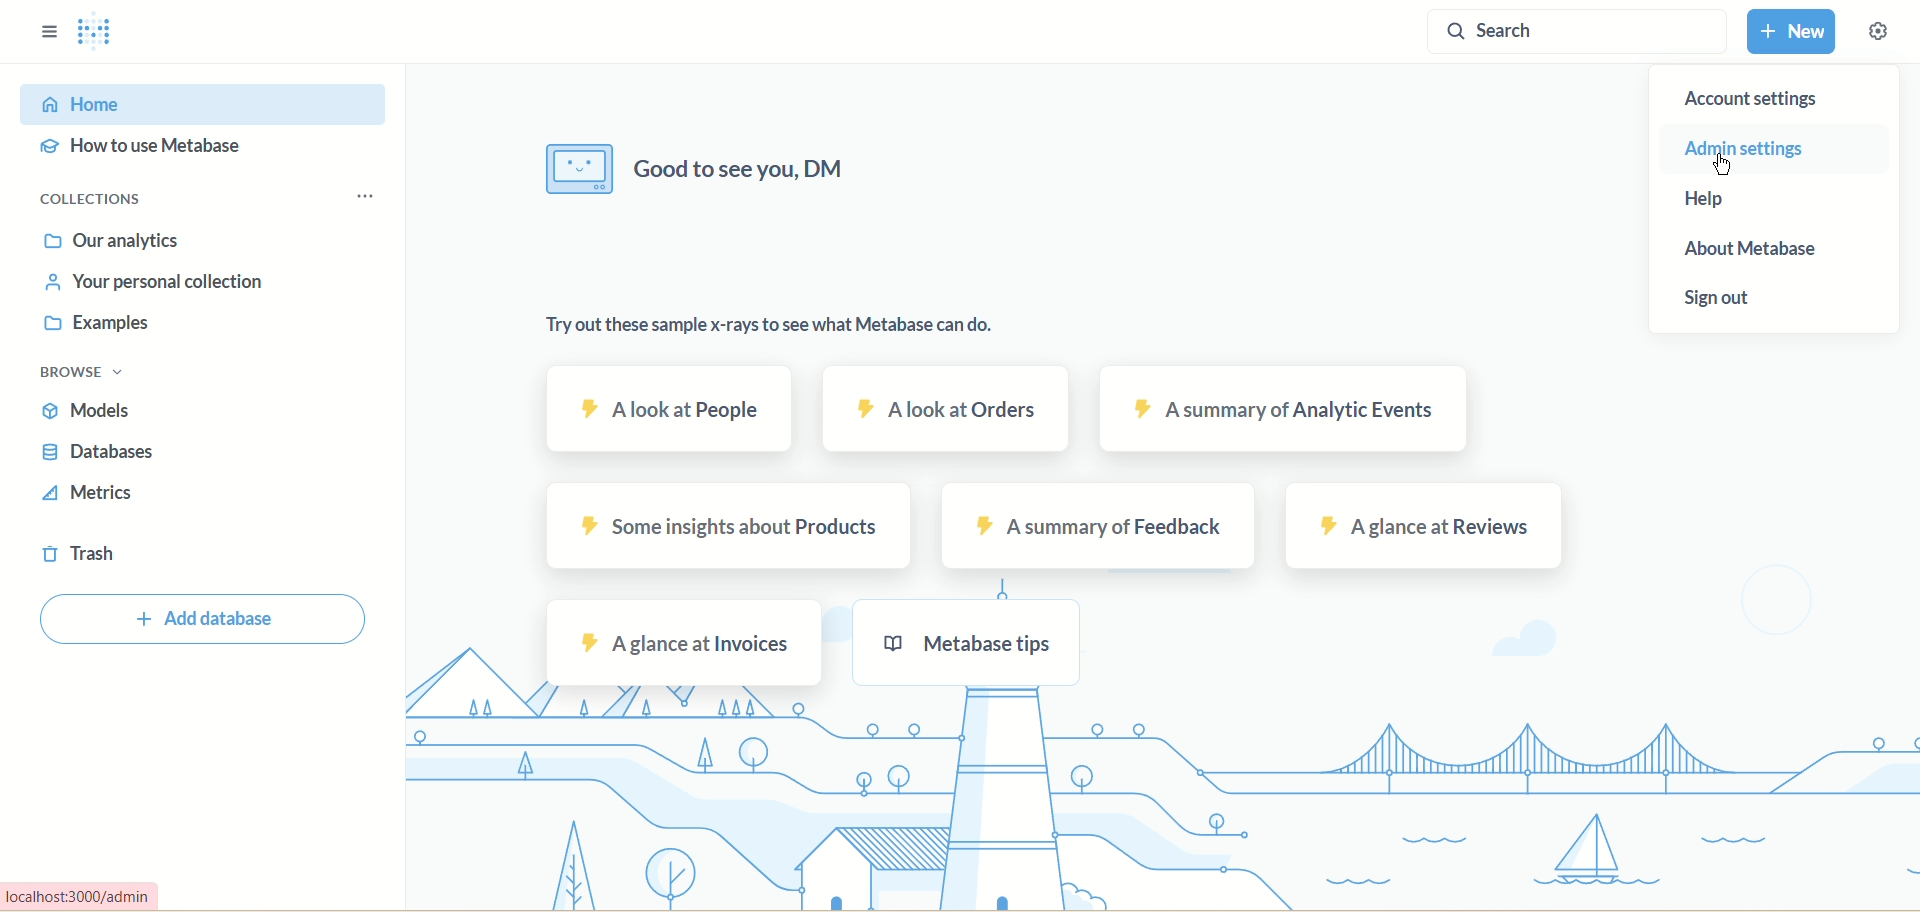 The width and height of the screenshot is (1920, 912). Describe the element at coordinates (1793, 31) in the screenshot. I see `new` at that location.